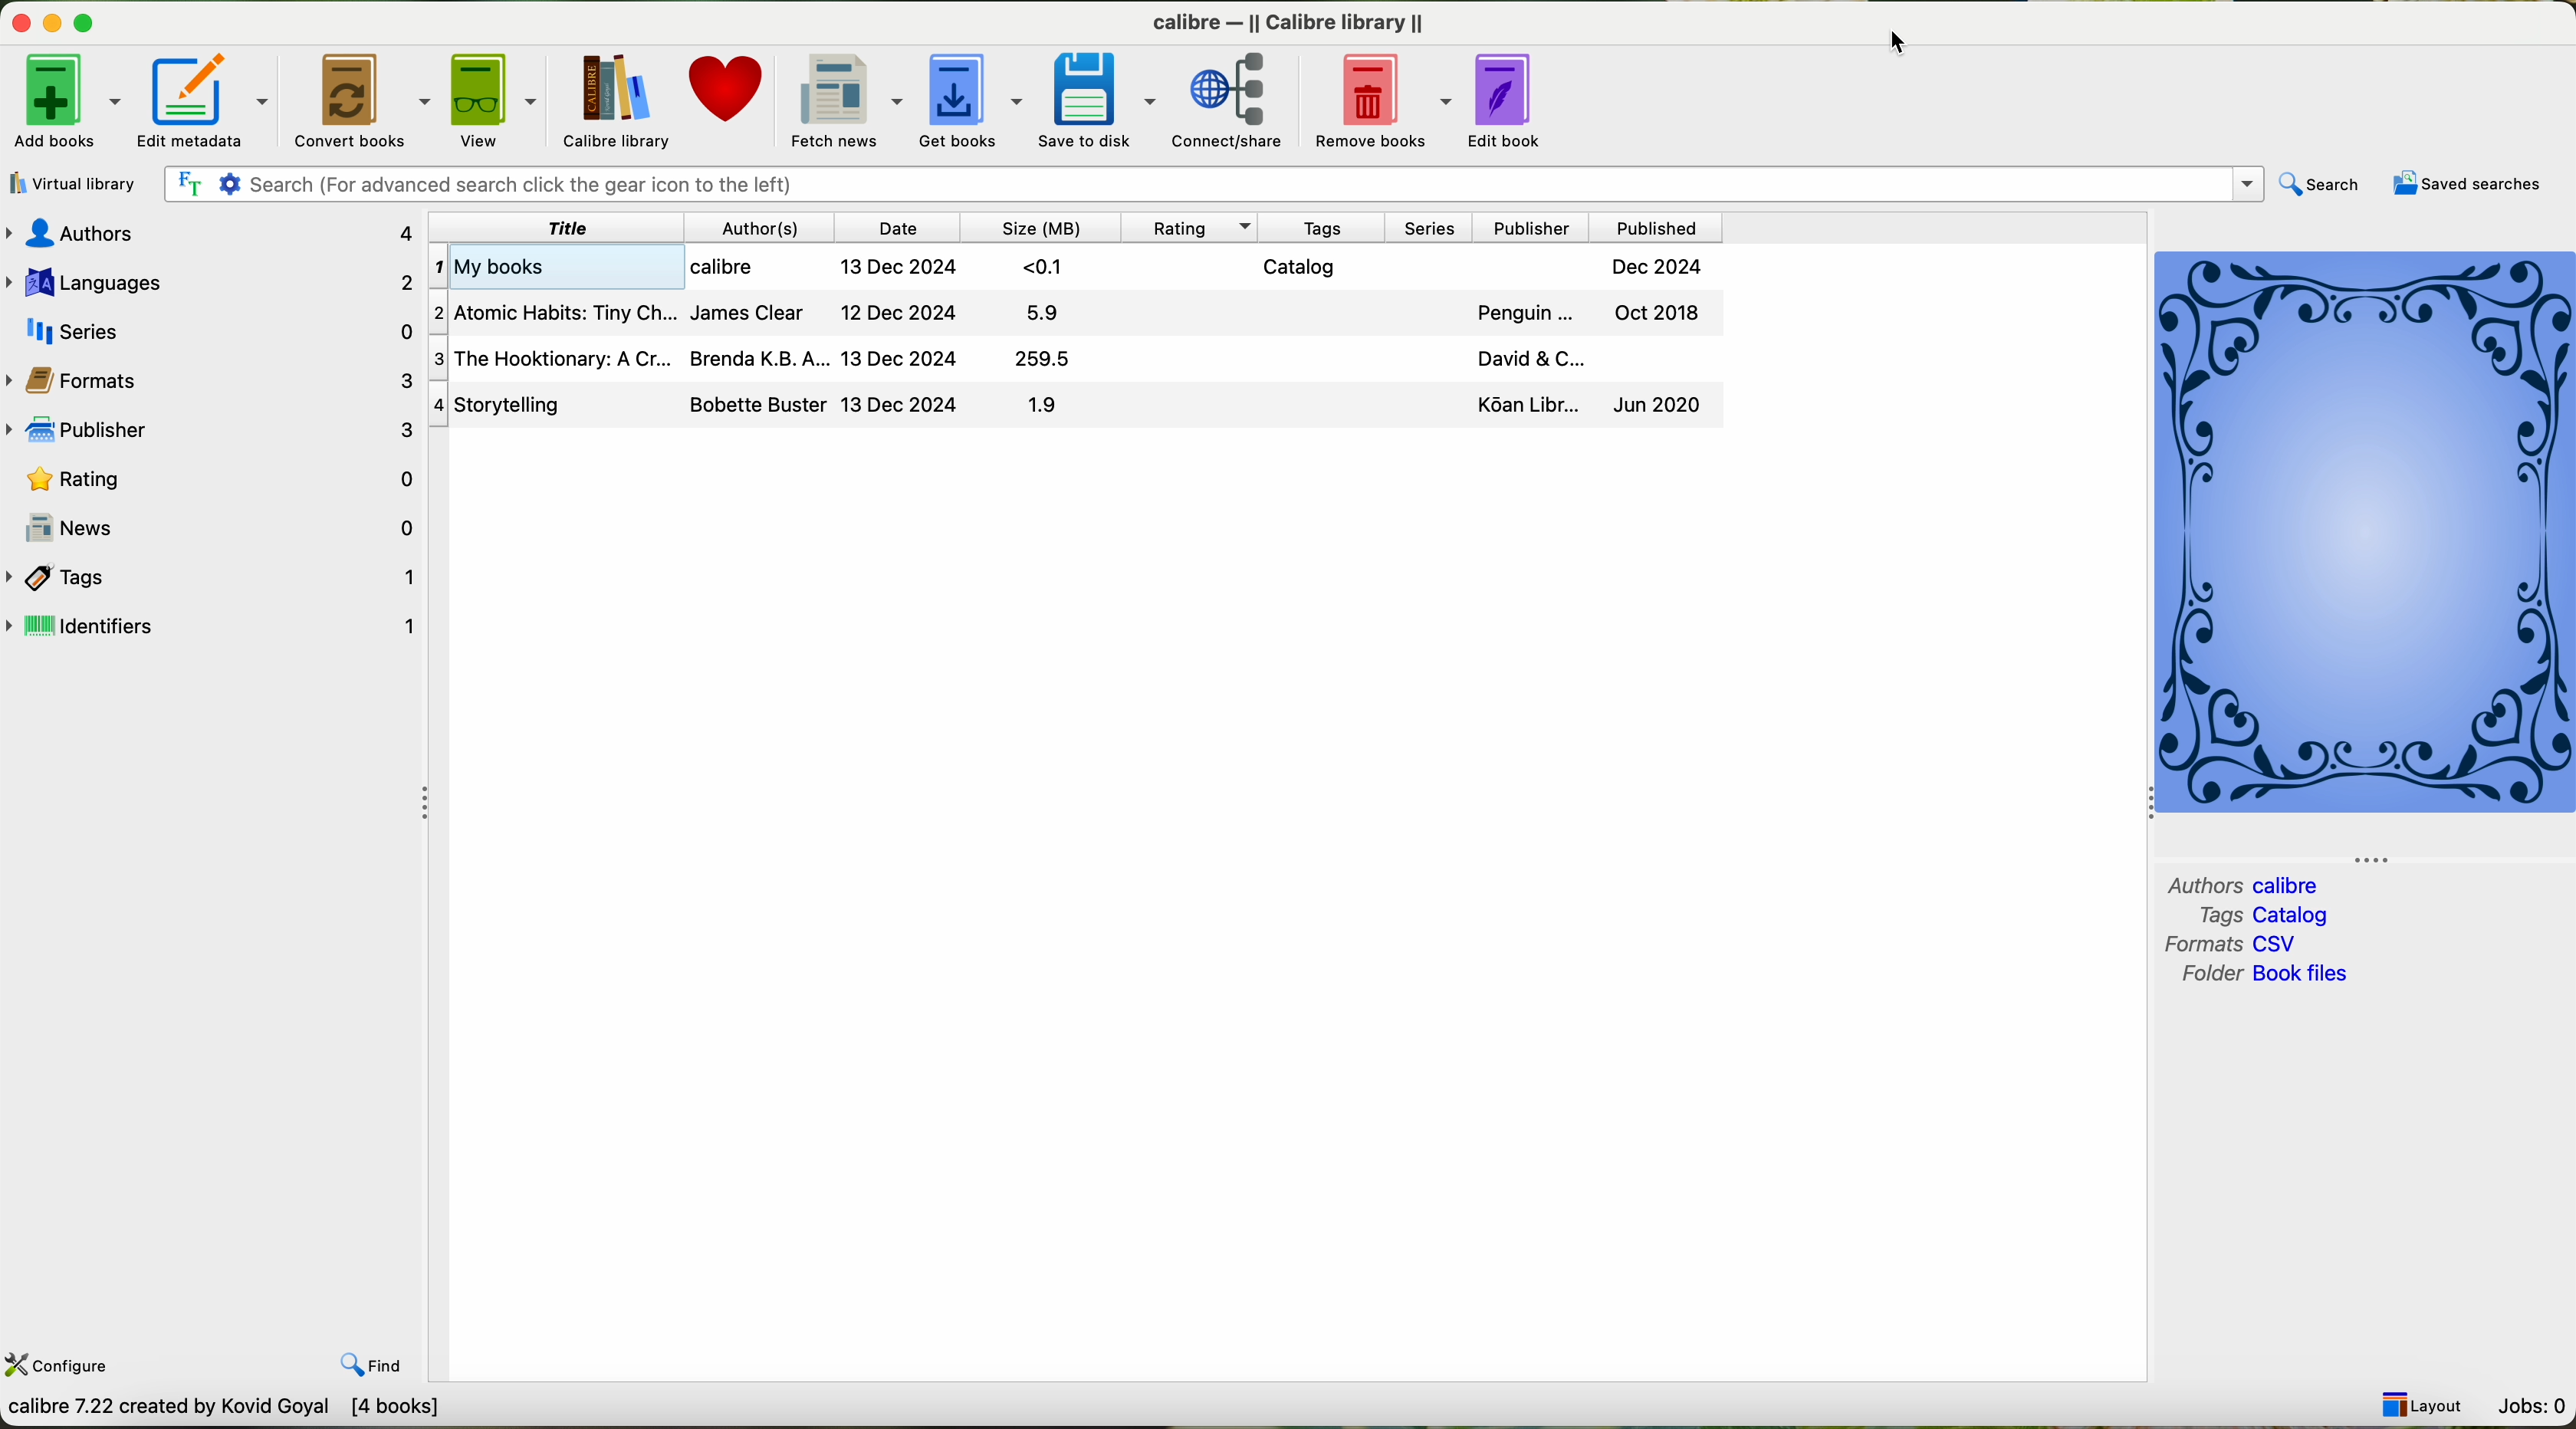 The height and width of the screenshot is (1429, 2576). Describe the element at coordinates (1193, 227) in the screenshot. I see `rating` at that location.